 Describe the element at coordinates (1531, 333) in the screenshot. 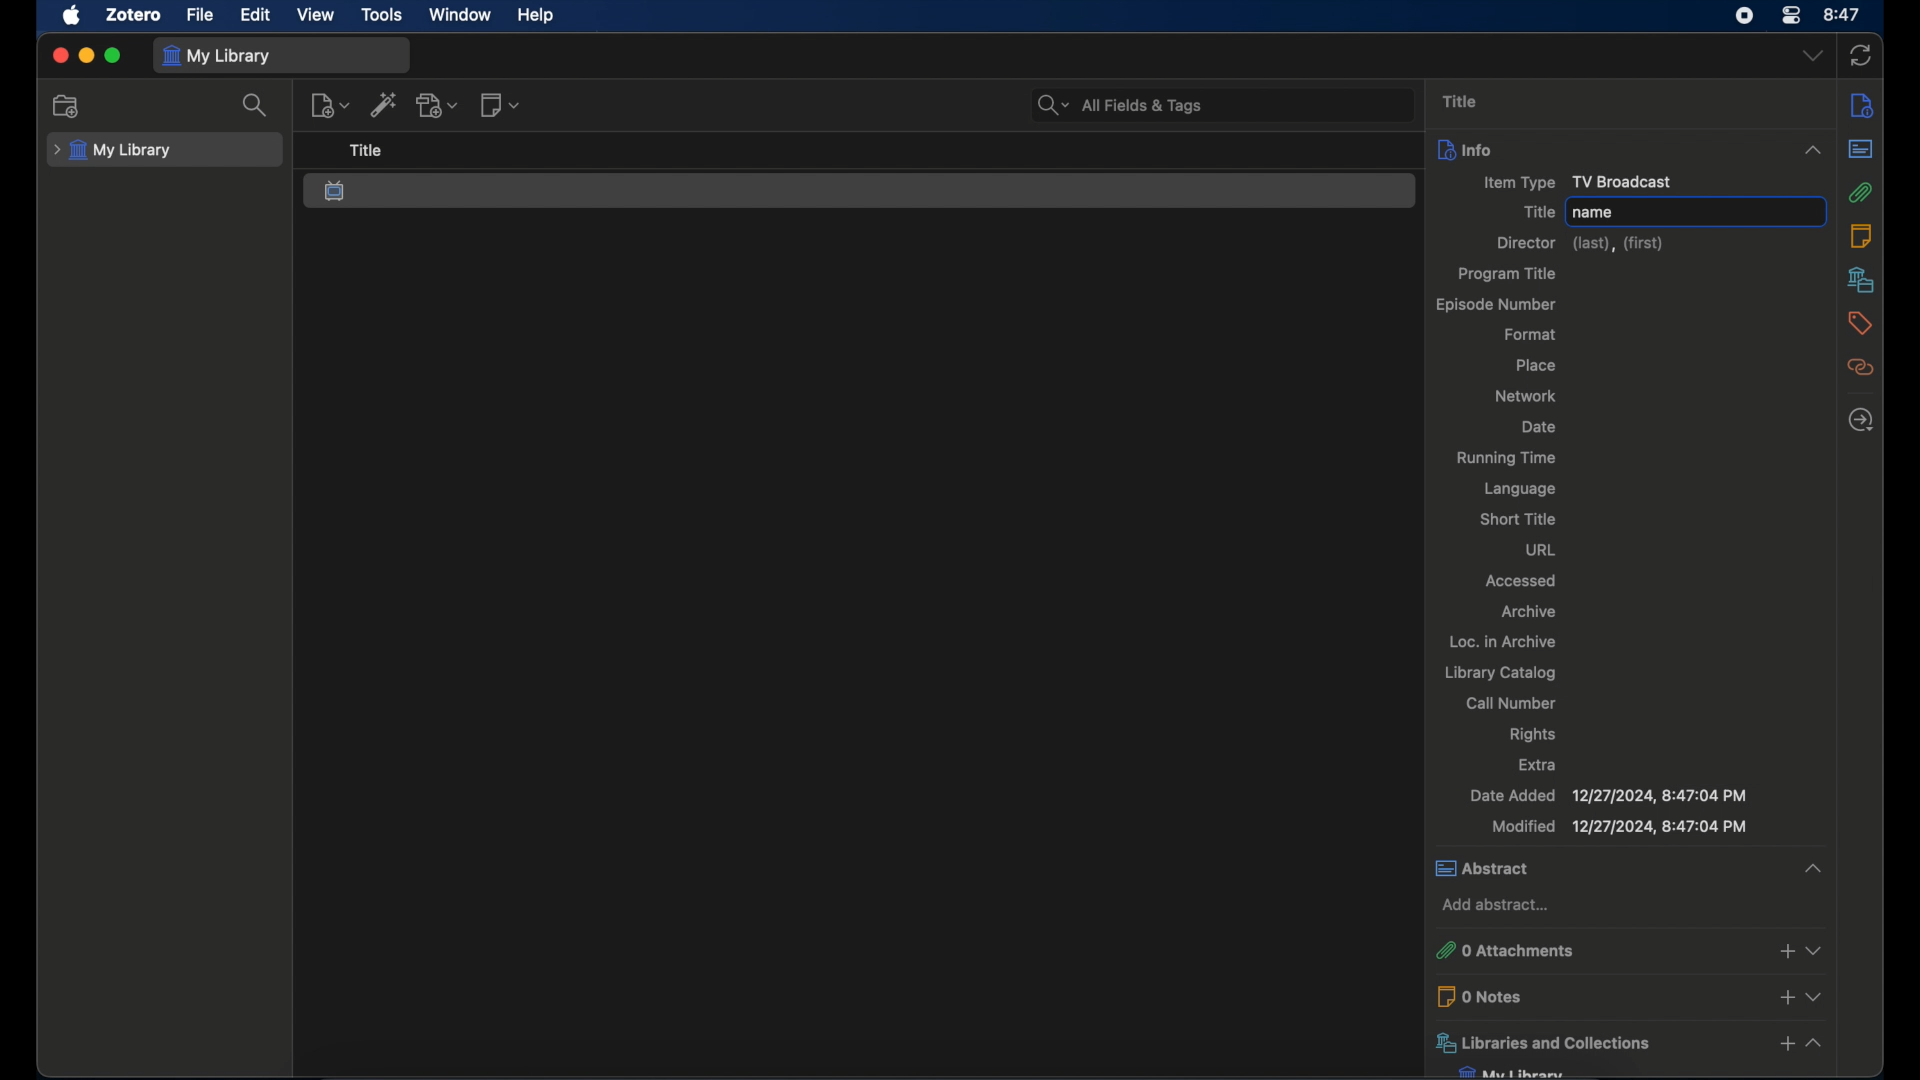

I see `format` at that location.